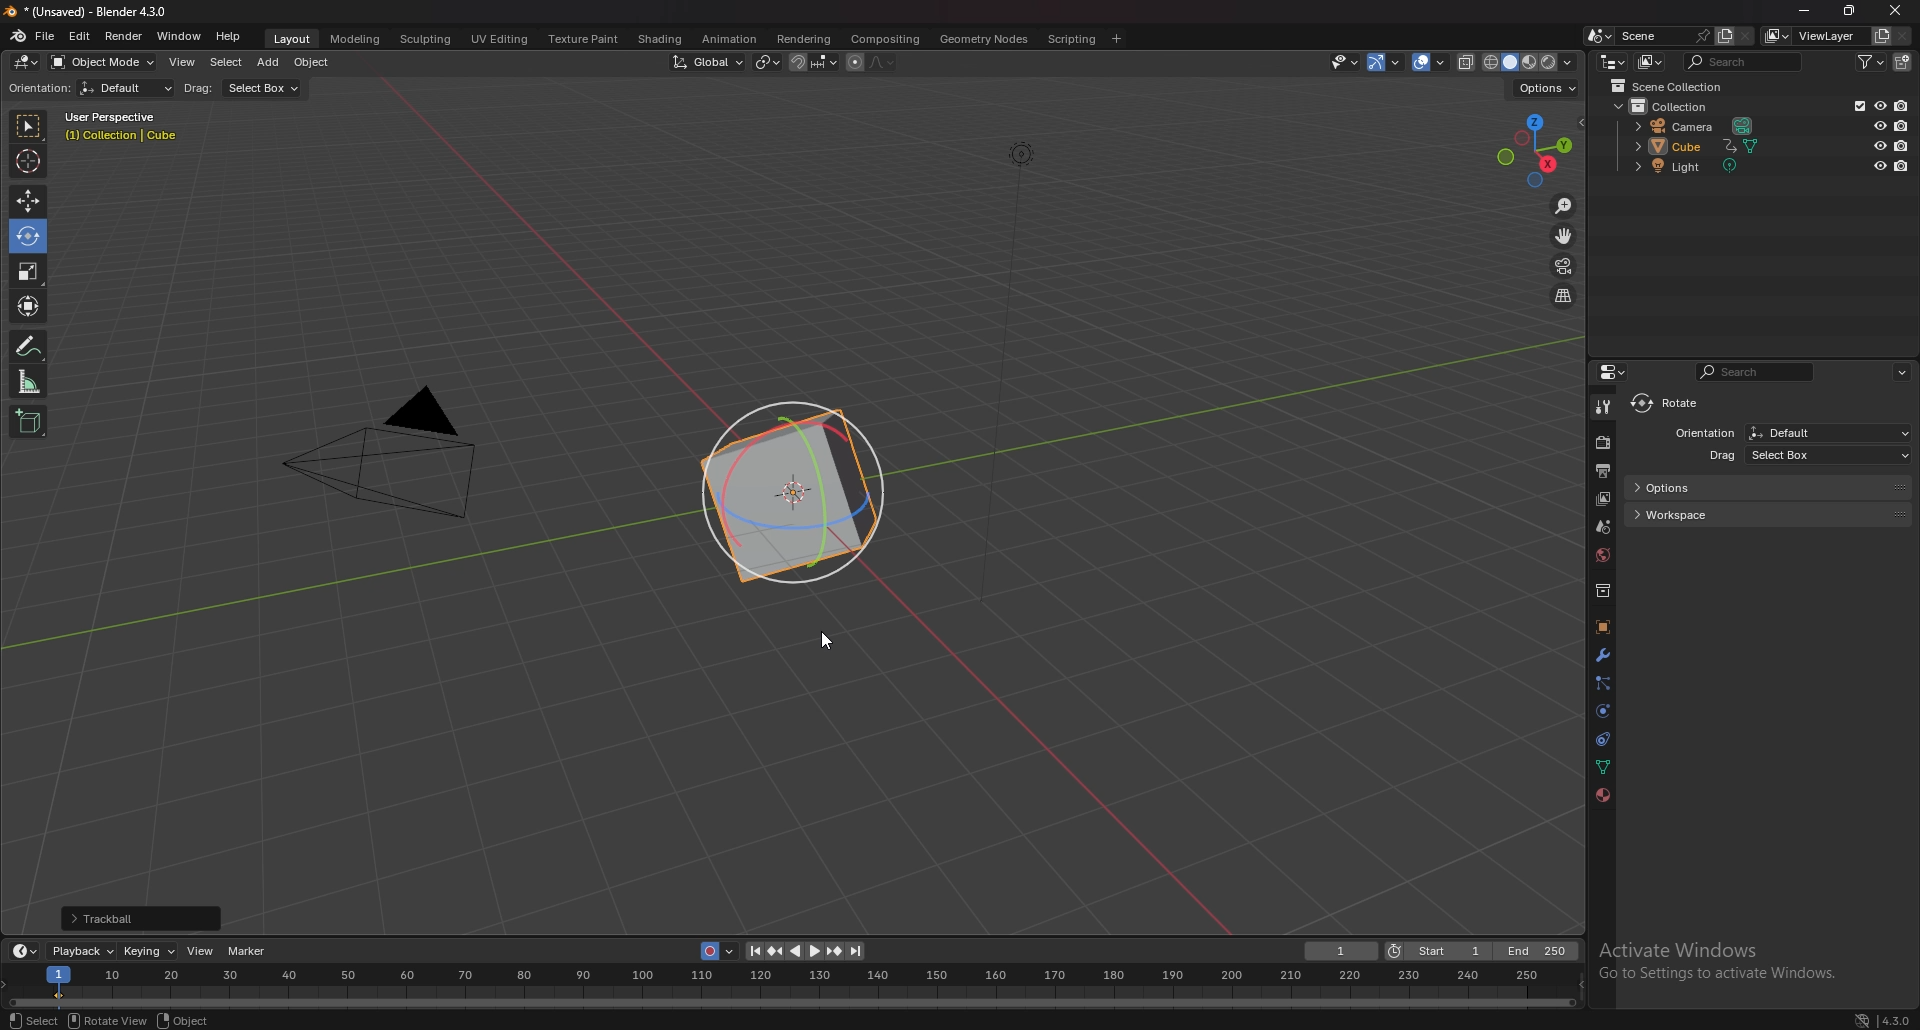  What do you see at coordinates (103, 62) in the screenshot?
I see `object mode` at bounding box center [103, 62].